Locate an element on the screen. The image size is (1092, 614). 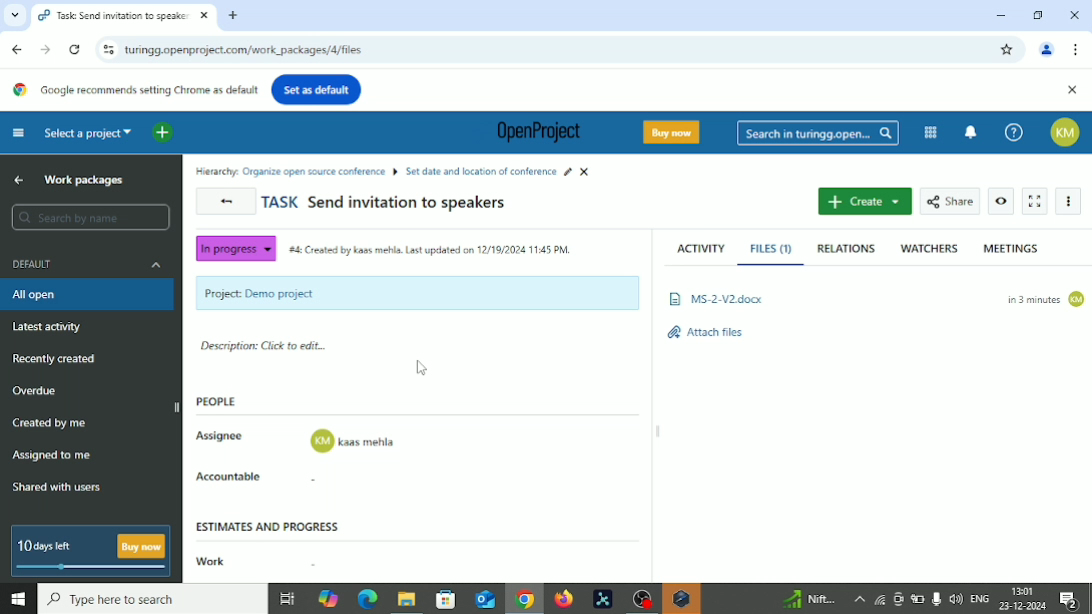
OpenProject is located at coordinates (534, 134).